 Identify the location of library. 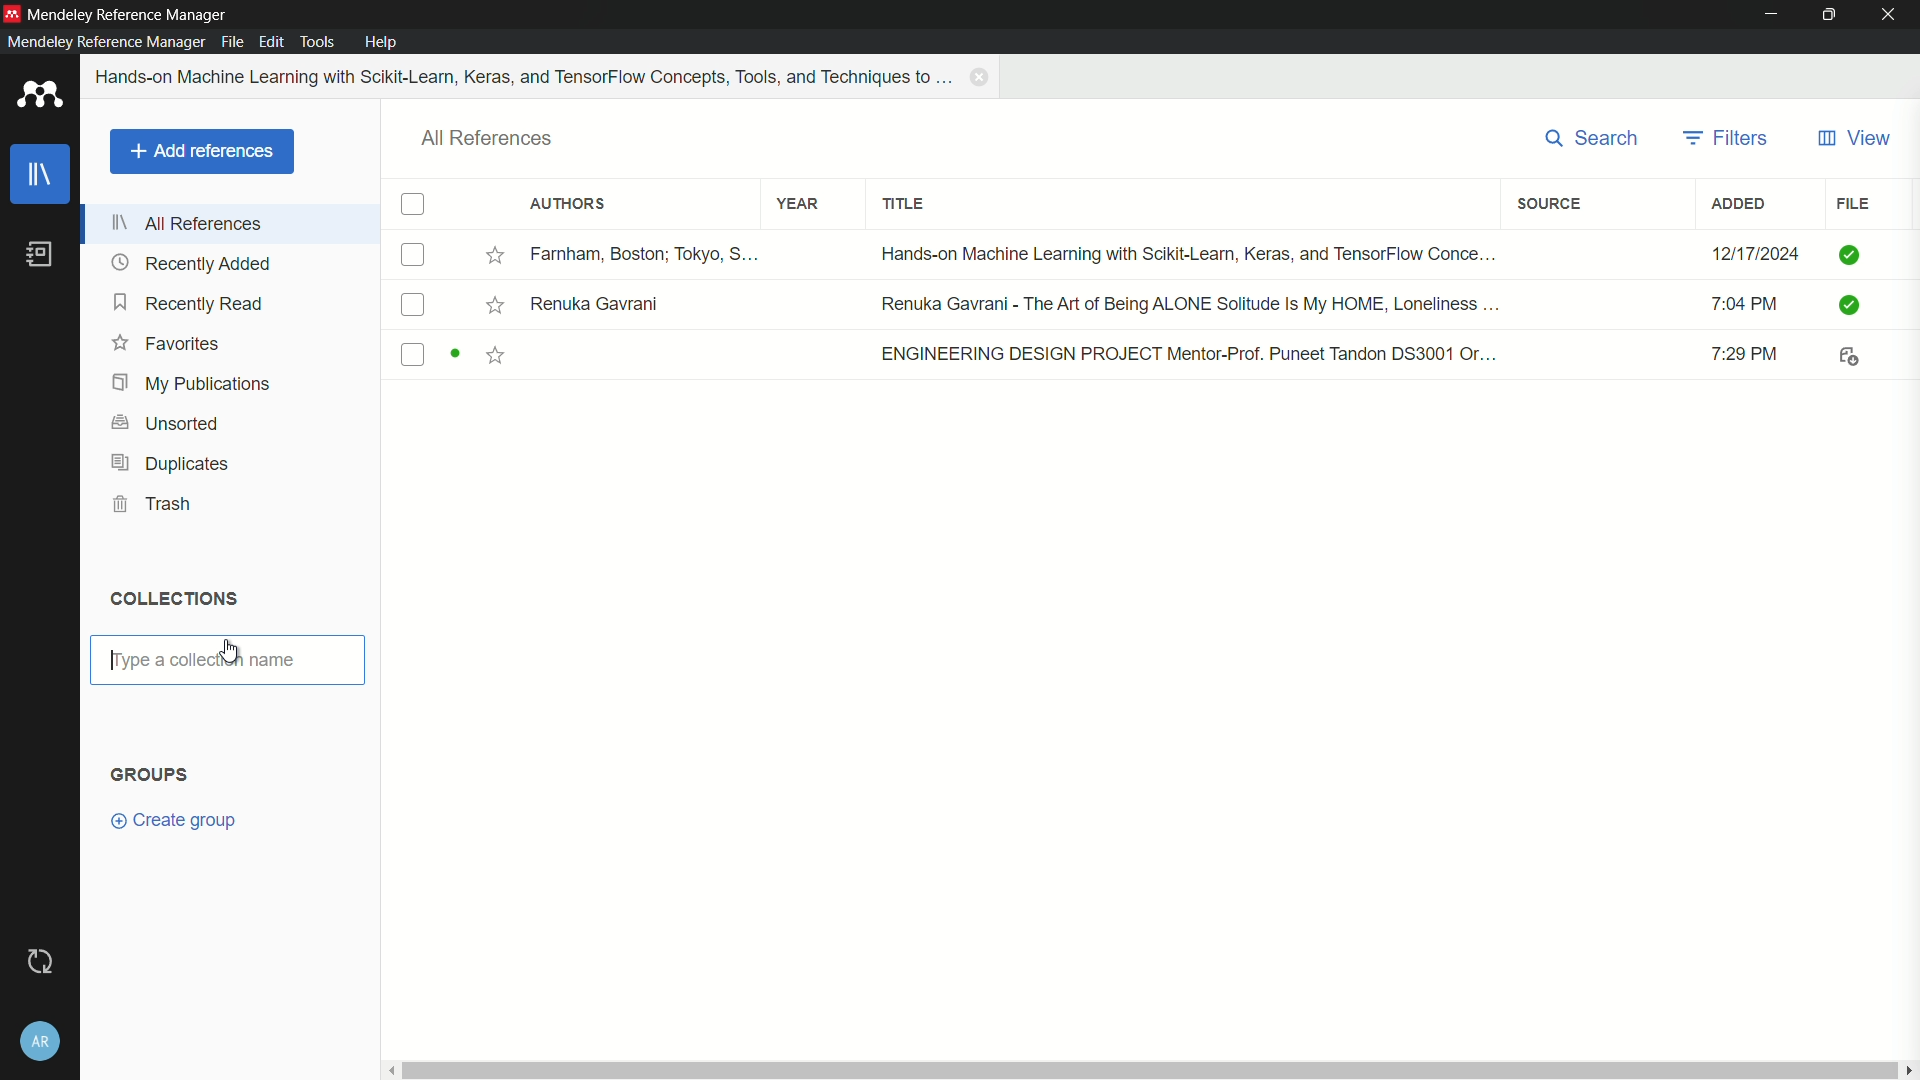
(41, 177).